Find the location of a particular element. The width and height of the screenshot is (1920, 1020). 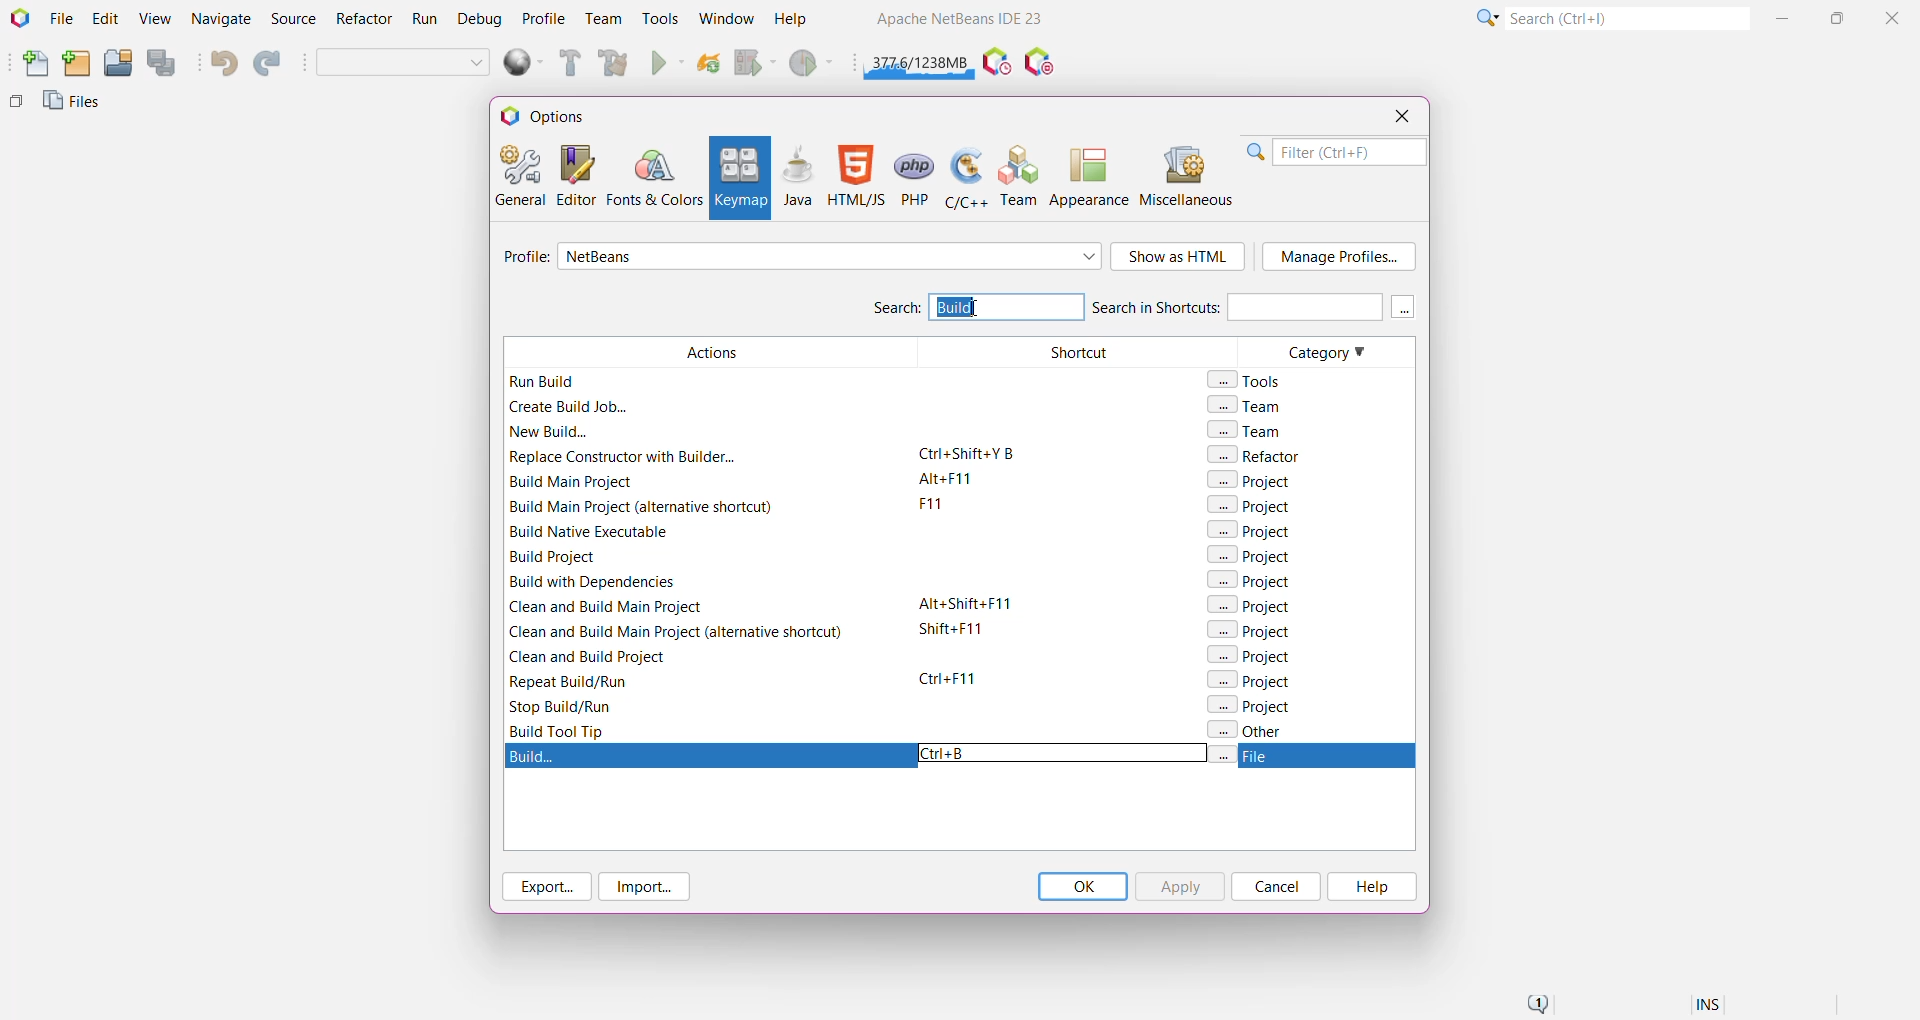

Reload is located at coordinates (709, 65).